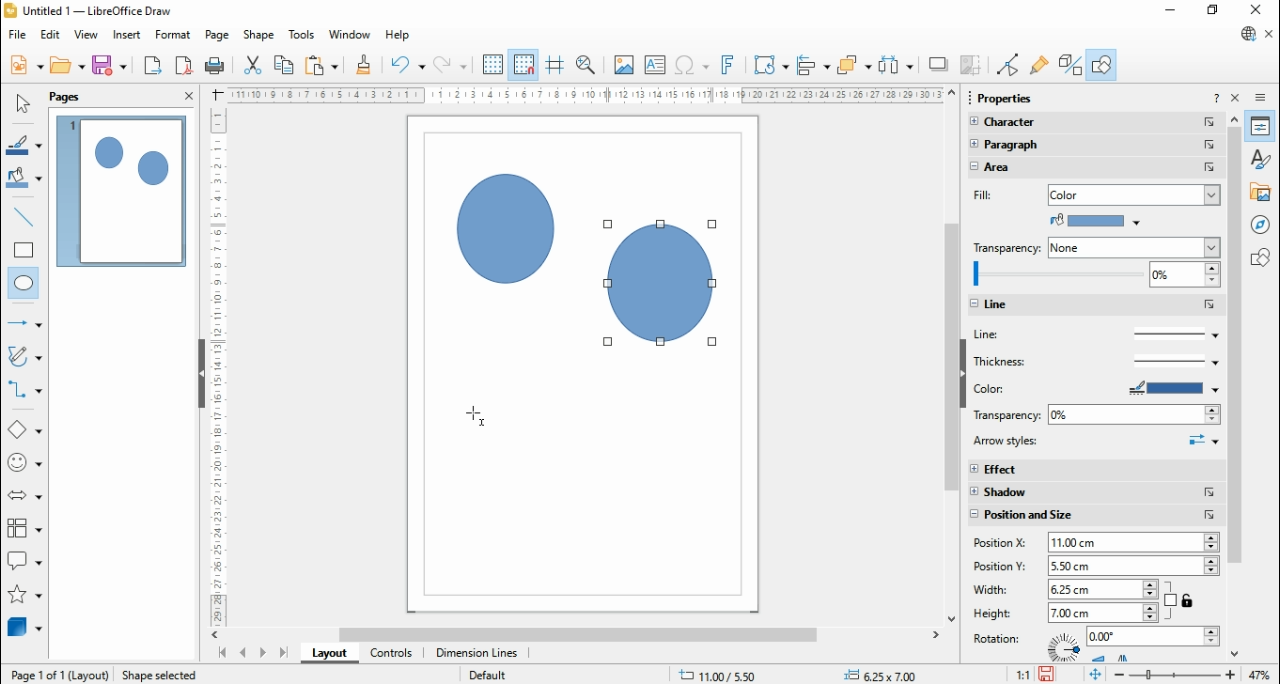 Image resolution: width=1280 pixels, height=684 pixels. What do you see at coordinates (1237, 97) in the screenshot?
I see `close sidebar deck` at bounding box center [1237, 97].